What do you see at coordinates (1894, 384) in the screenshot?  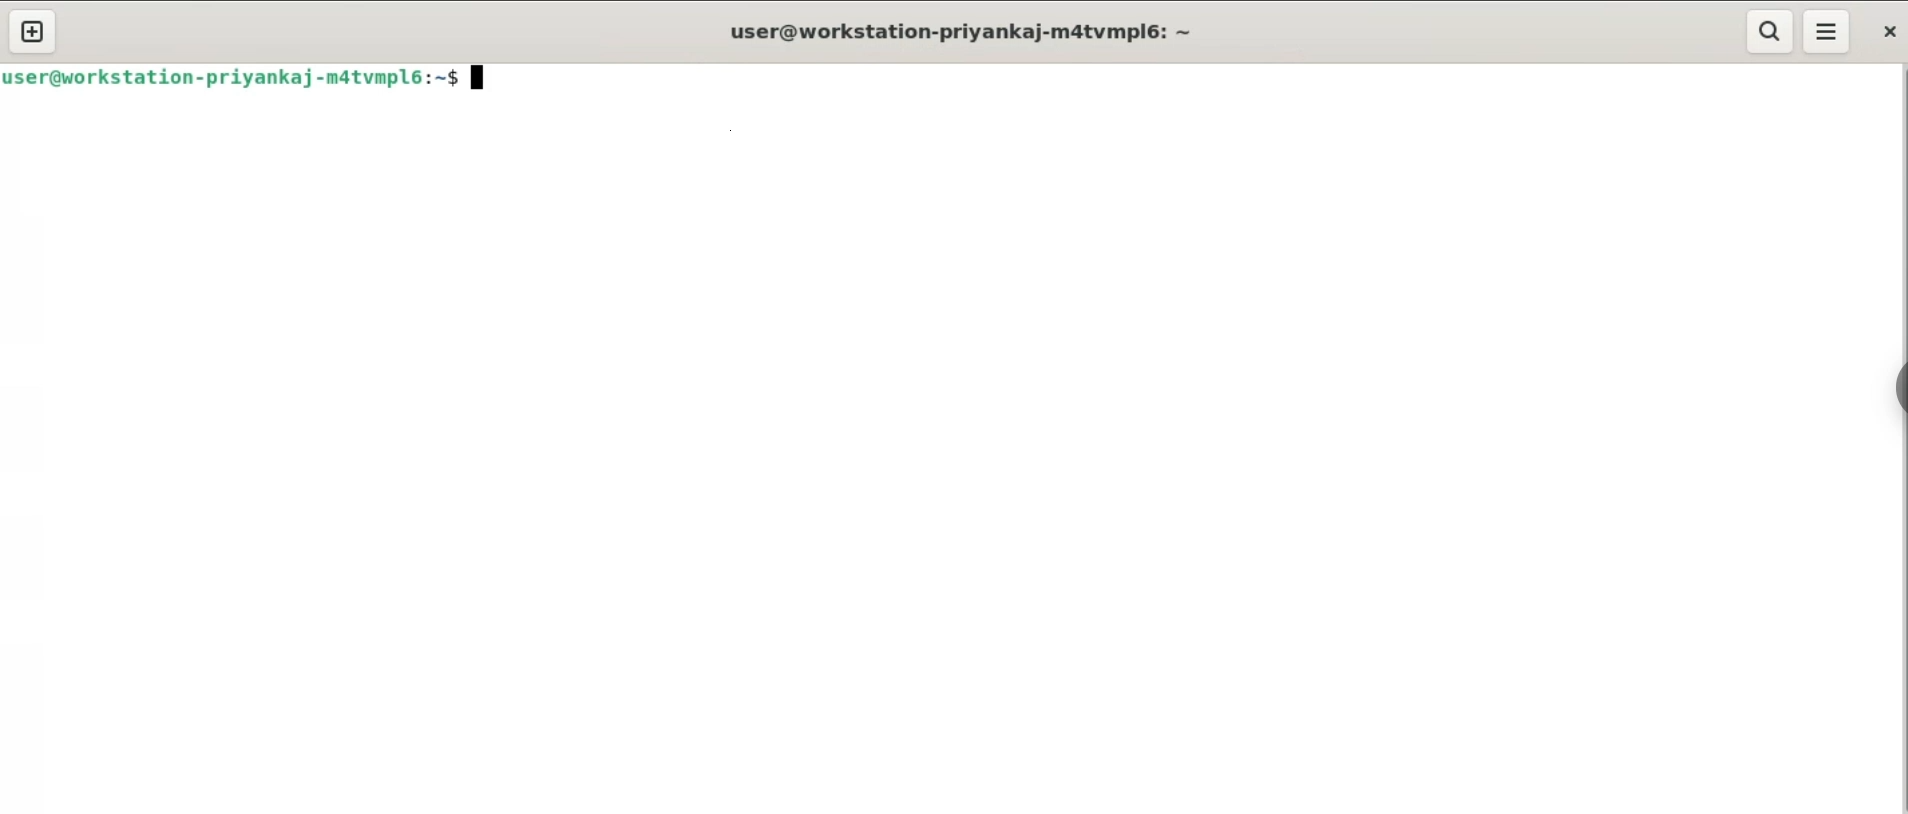 I see `sidebar` at bounding box center [1894, 384].